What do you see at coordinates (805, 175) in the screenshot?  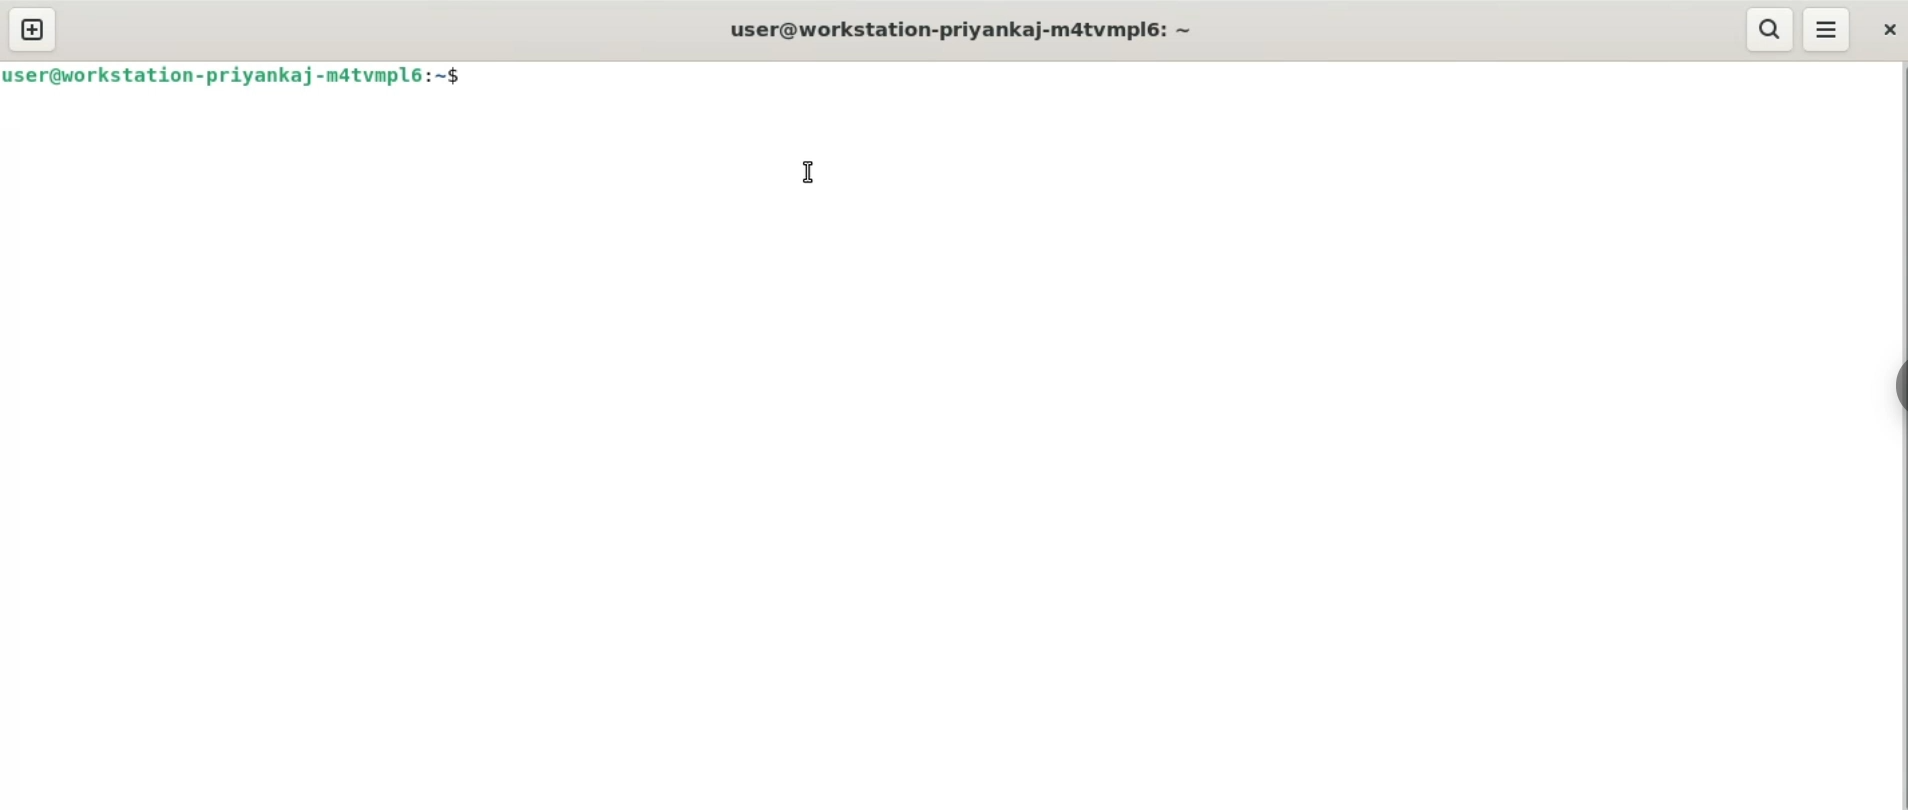 I see `cursor` at bounding box center [805, 175].